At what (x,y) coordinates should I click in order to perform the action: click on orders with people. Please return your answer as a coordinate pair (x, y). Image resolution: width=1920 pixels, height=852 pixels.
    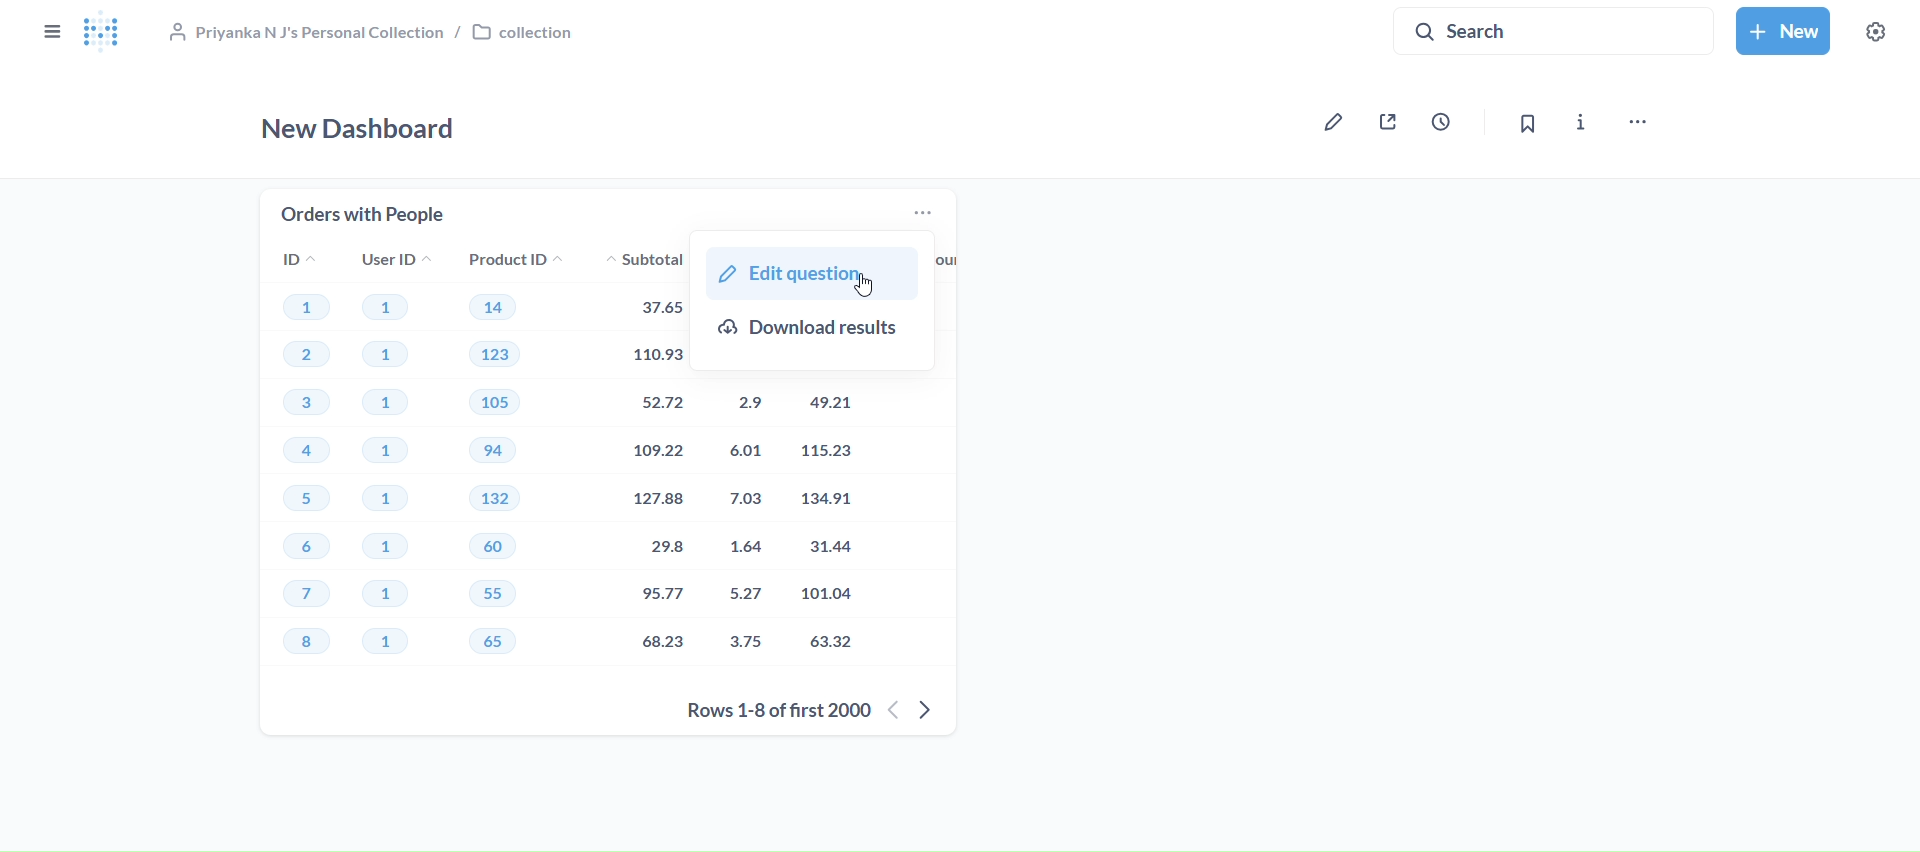
    Looking at the image, I should click on (362, 209).